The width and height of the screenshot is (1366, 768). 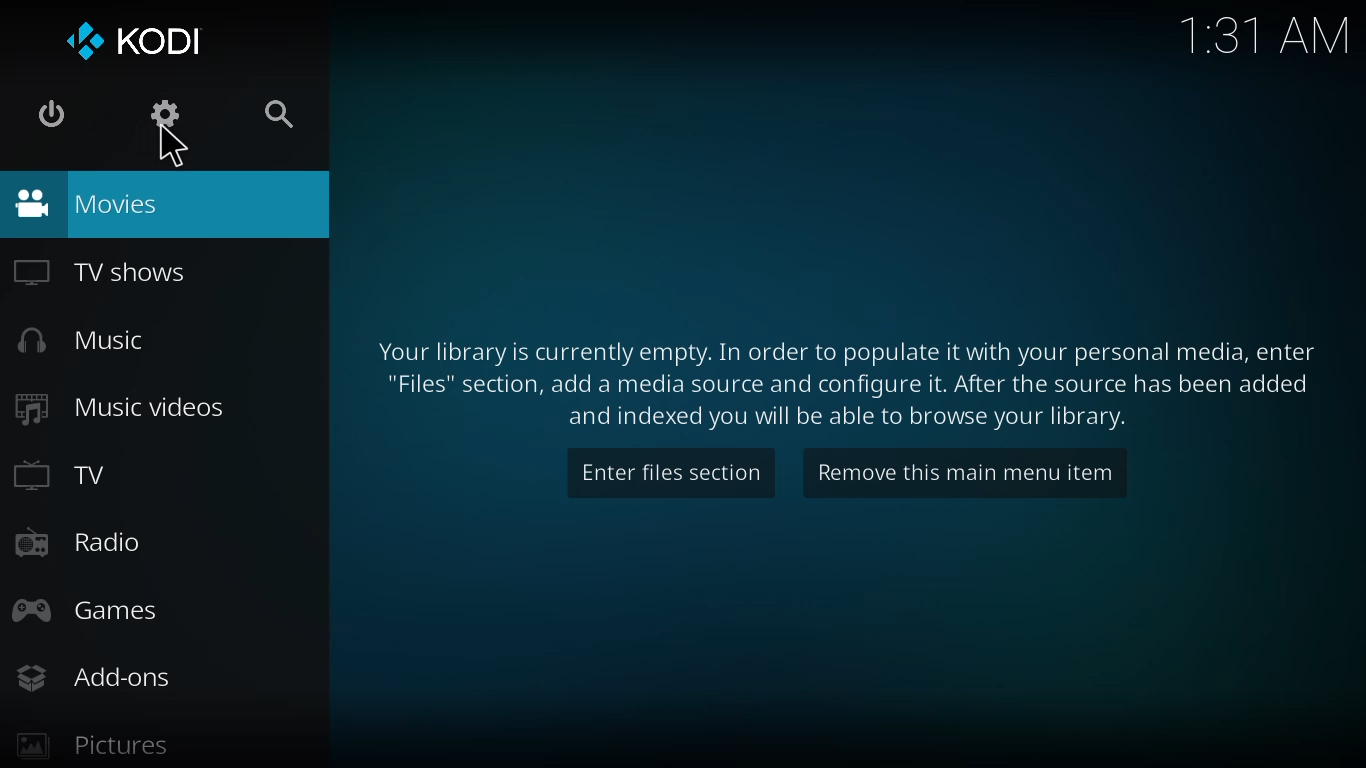 I want to click on tv shows, so click(x=103, y=272).